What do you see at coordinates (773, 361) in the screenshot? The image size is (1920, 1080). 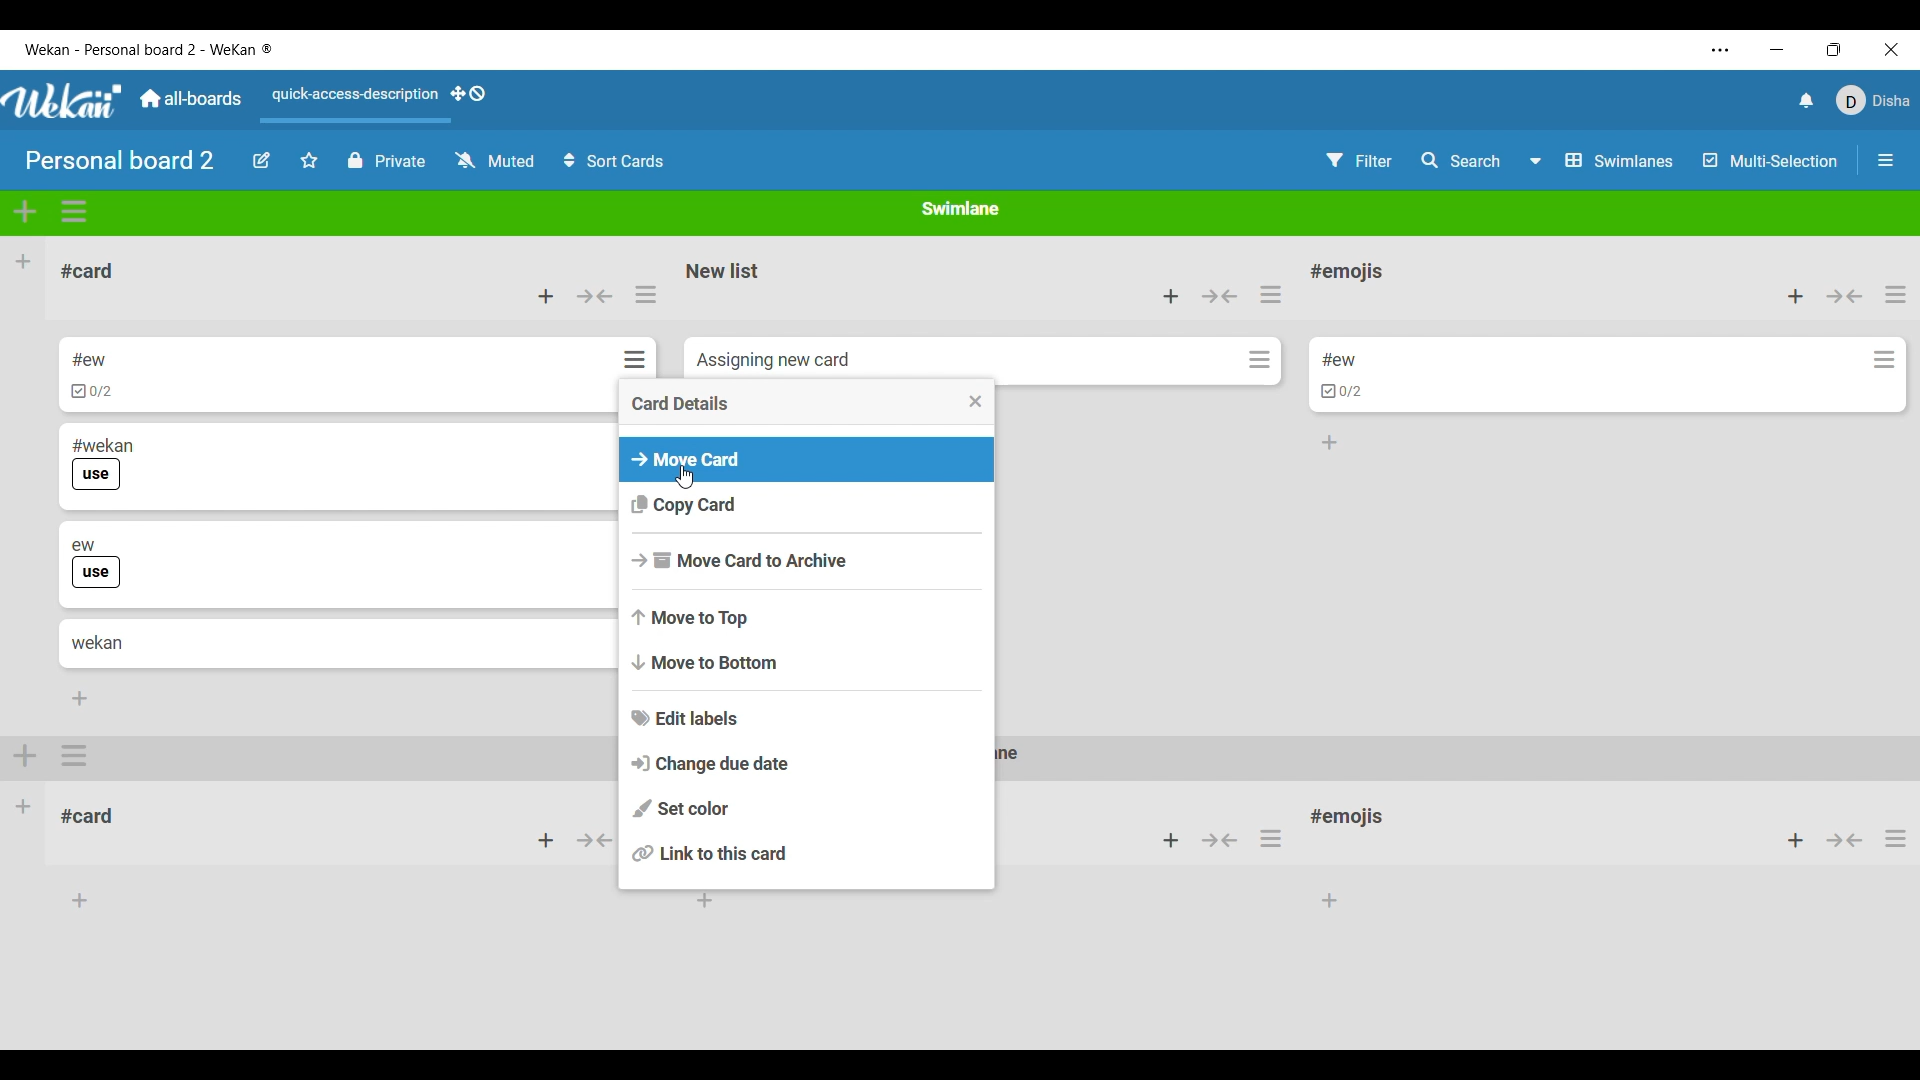 I see `Card name` at bounding box center [773, 361].